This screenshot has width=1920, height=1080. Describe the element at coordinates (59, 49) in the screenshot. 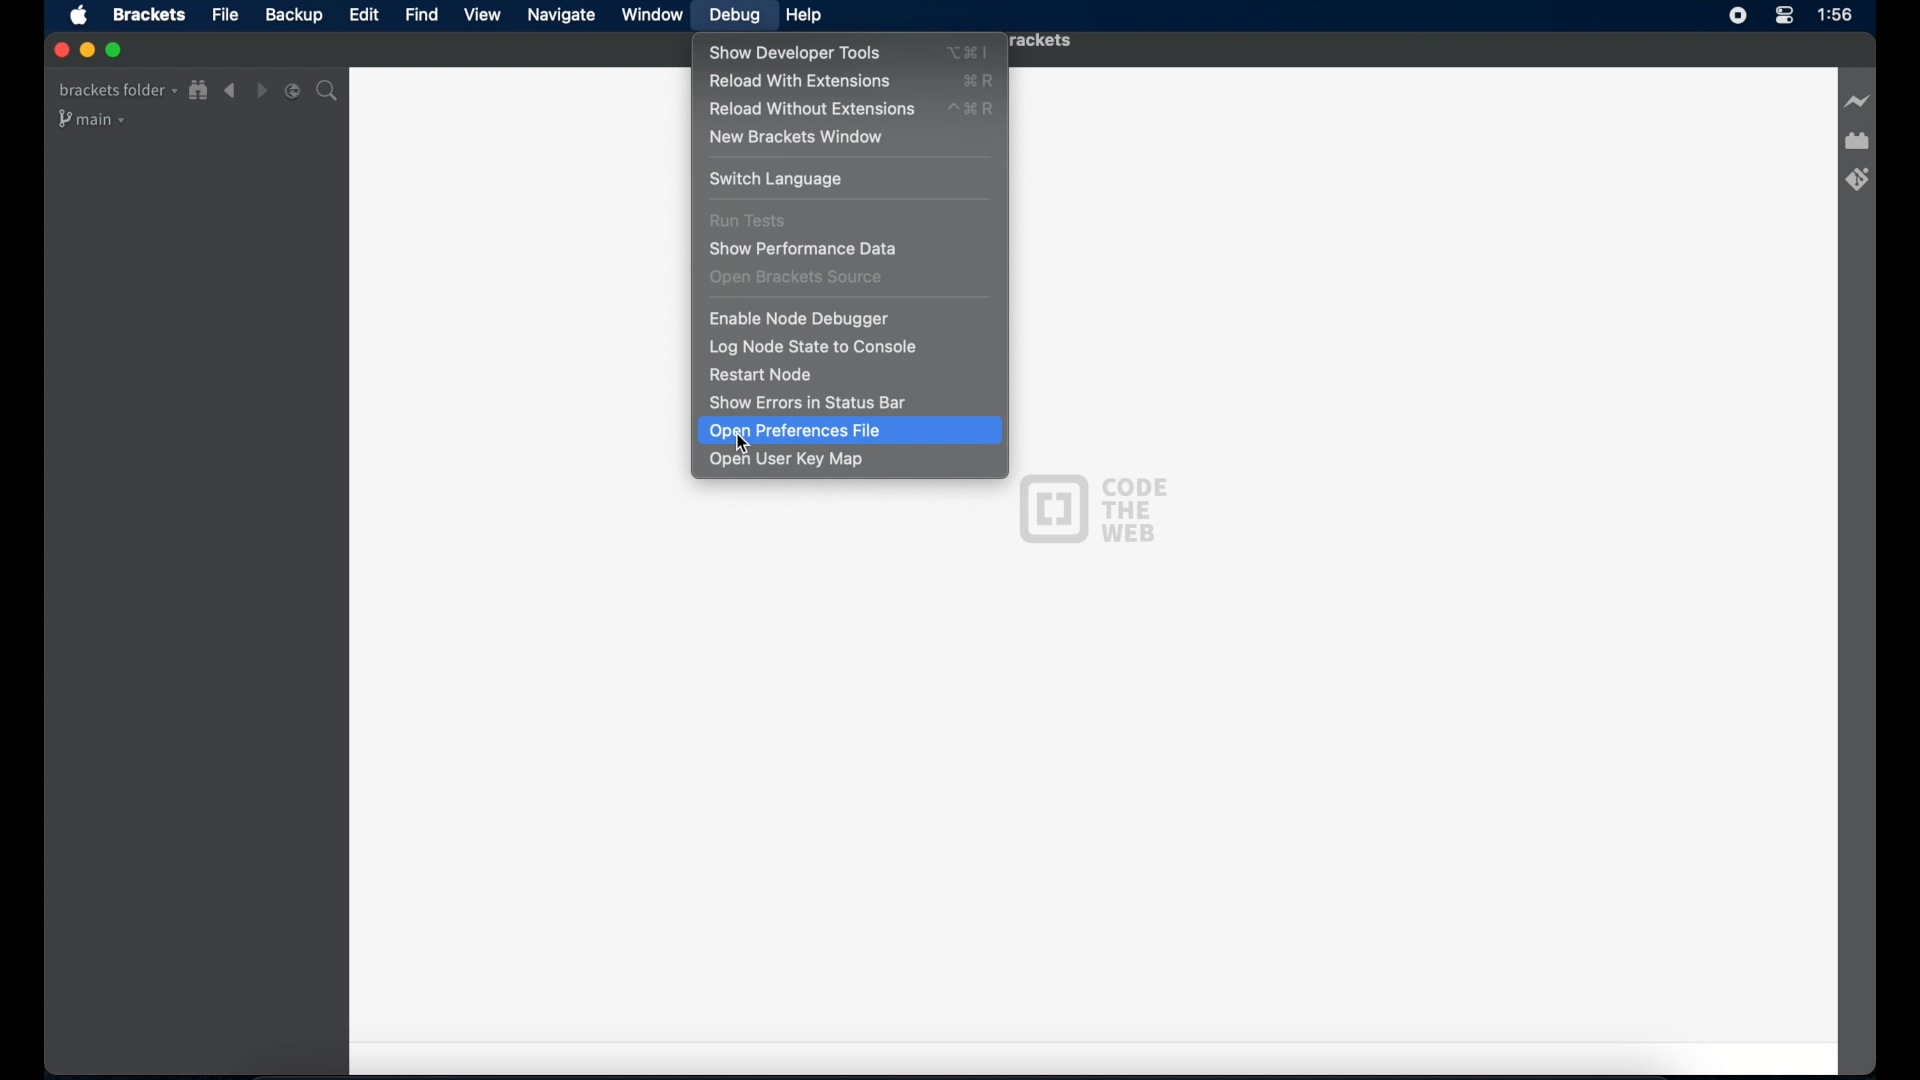

I see `close` at that location.